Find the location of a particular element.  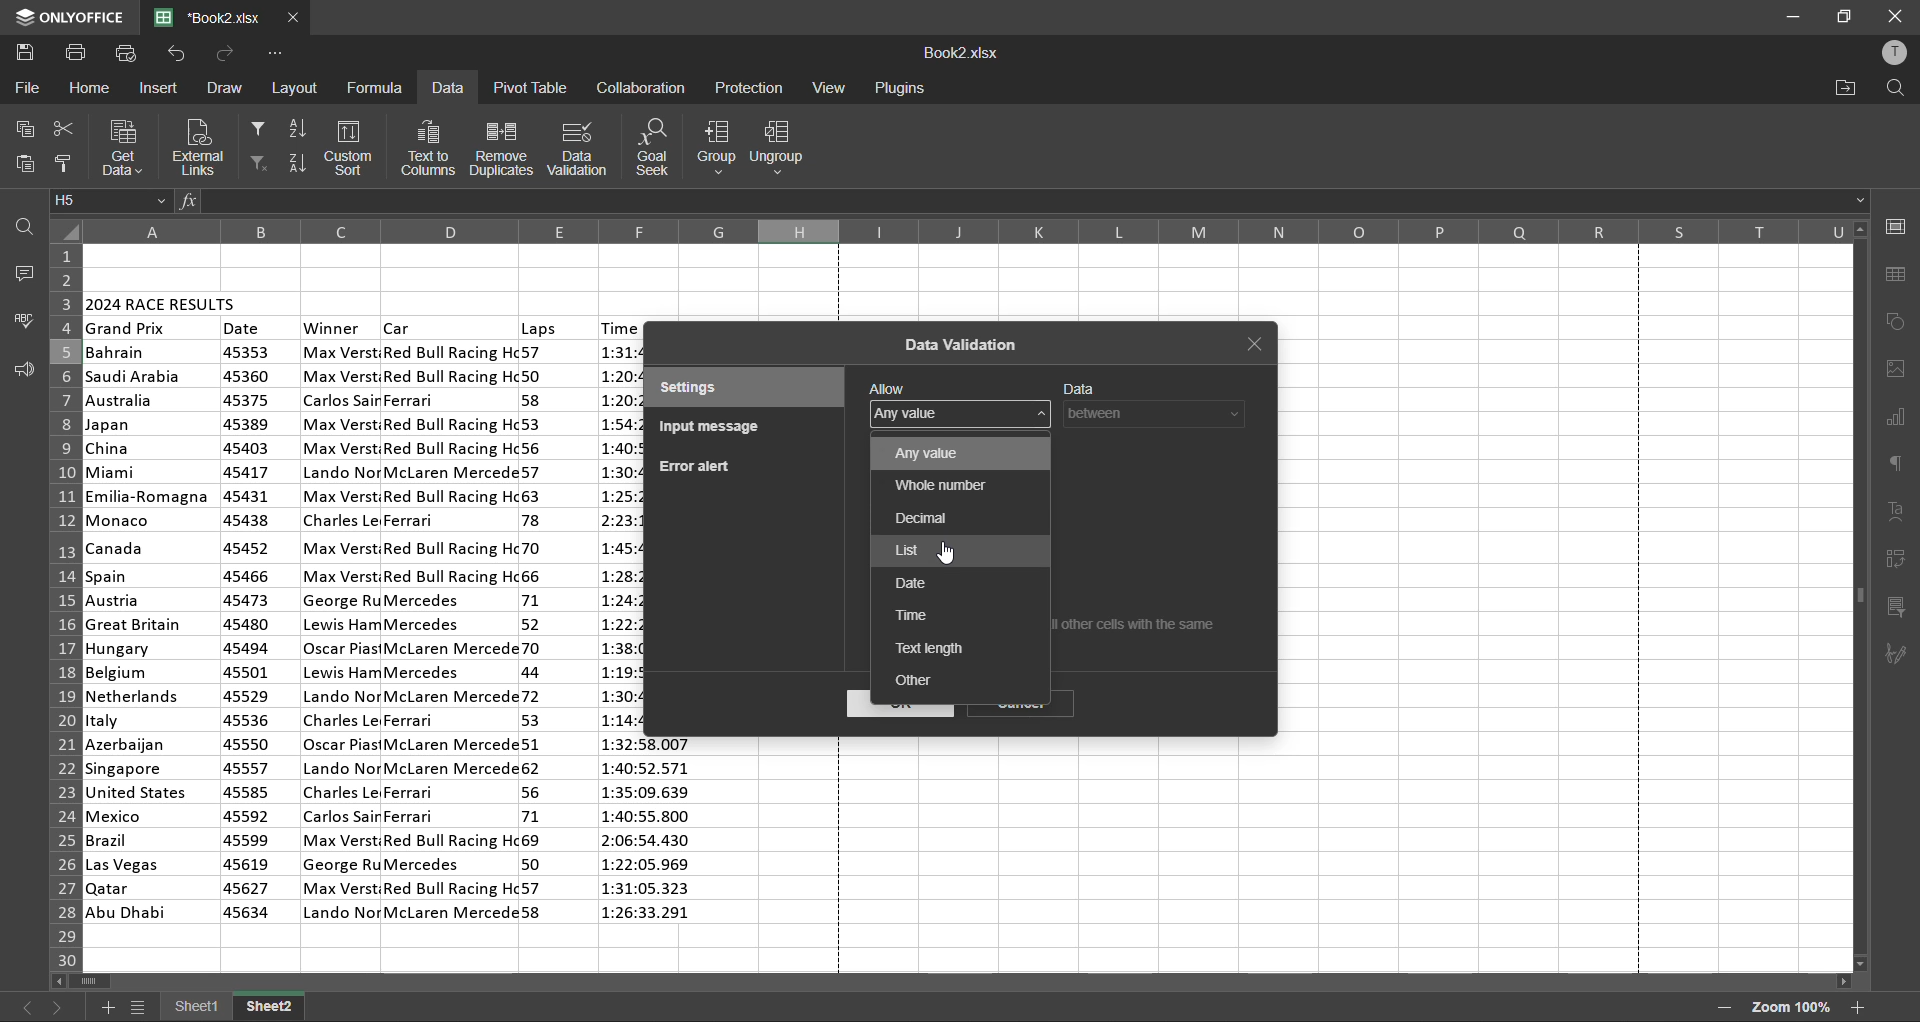

view is located at coordinates (828, 87).